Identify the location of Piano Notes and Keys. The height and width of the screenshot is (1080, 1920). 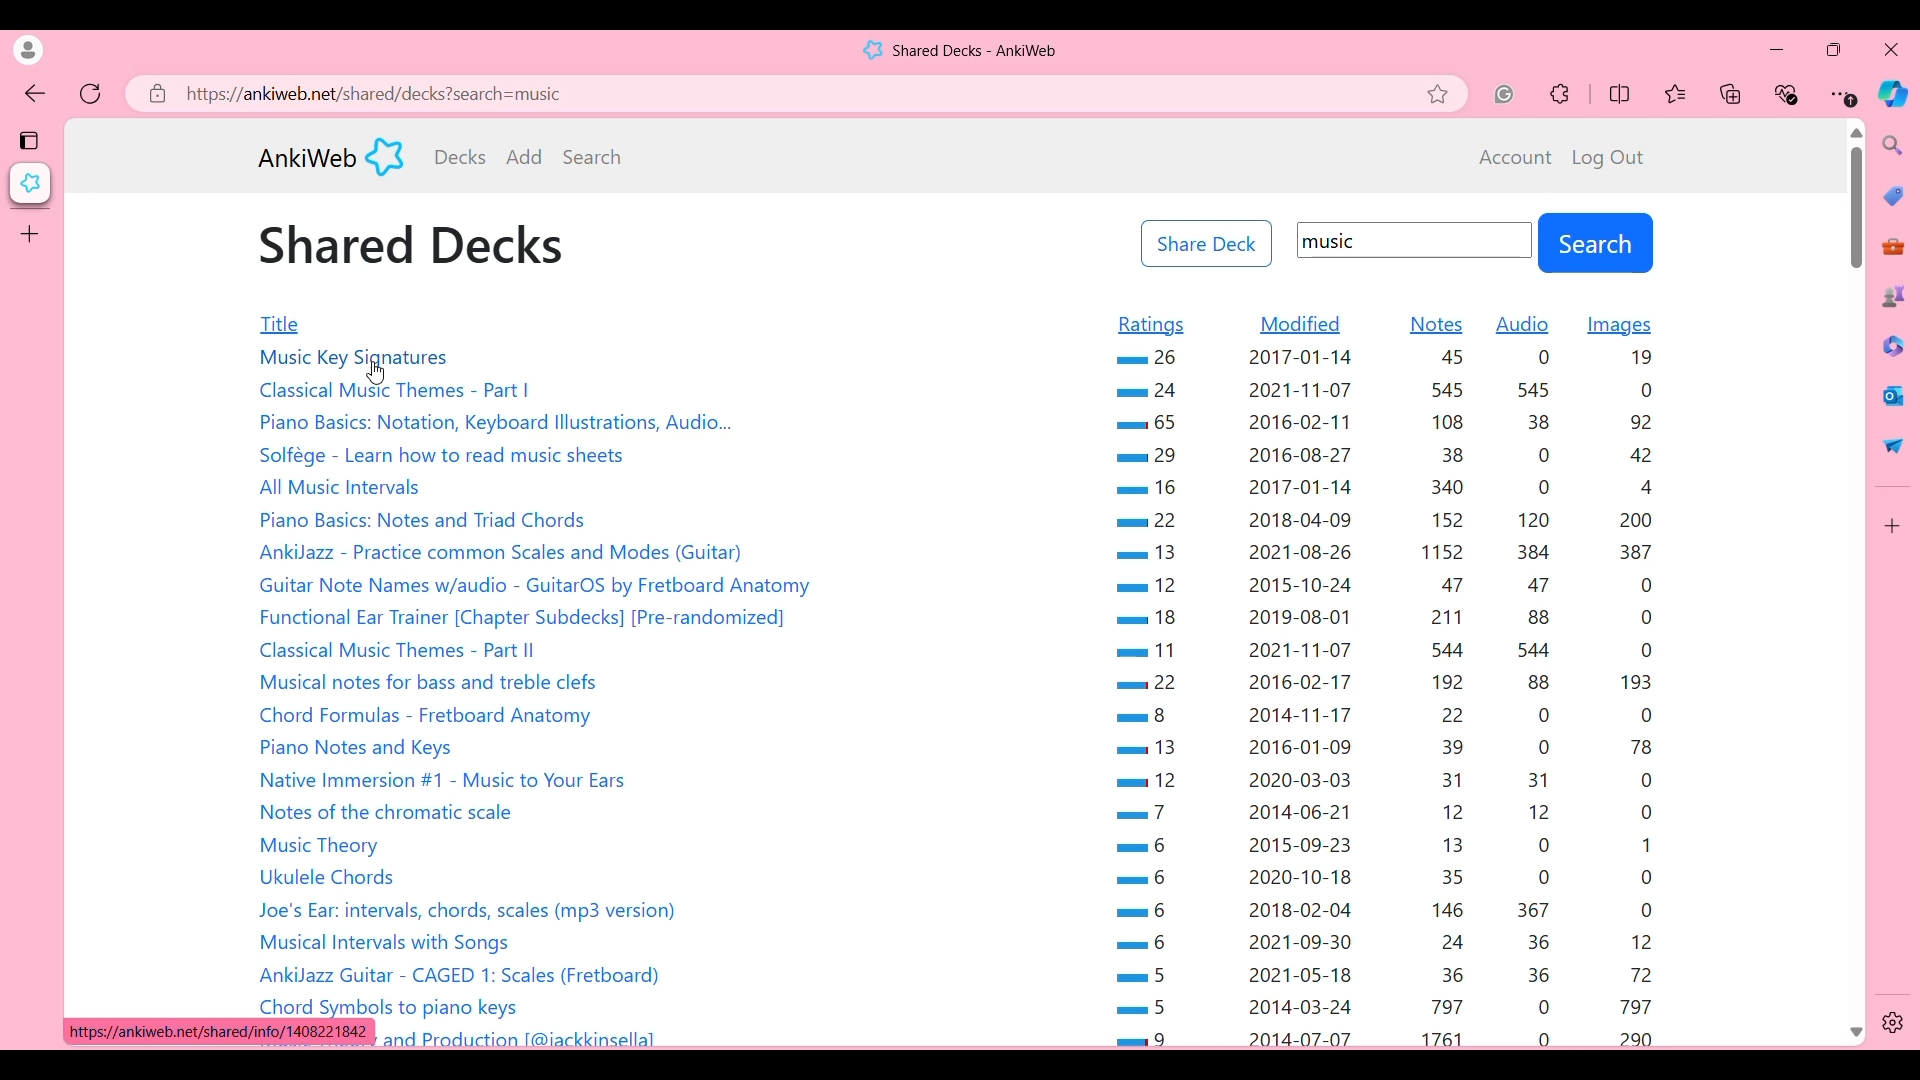
(357, 747).